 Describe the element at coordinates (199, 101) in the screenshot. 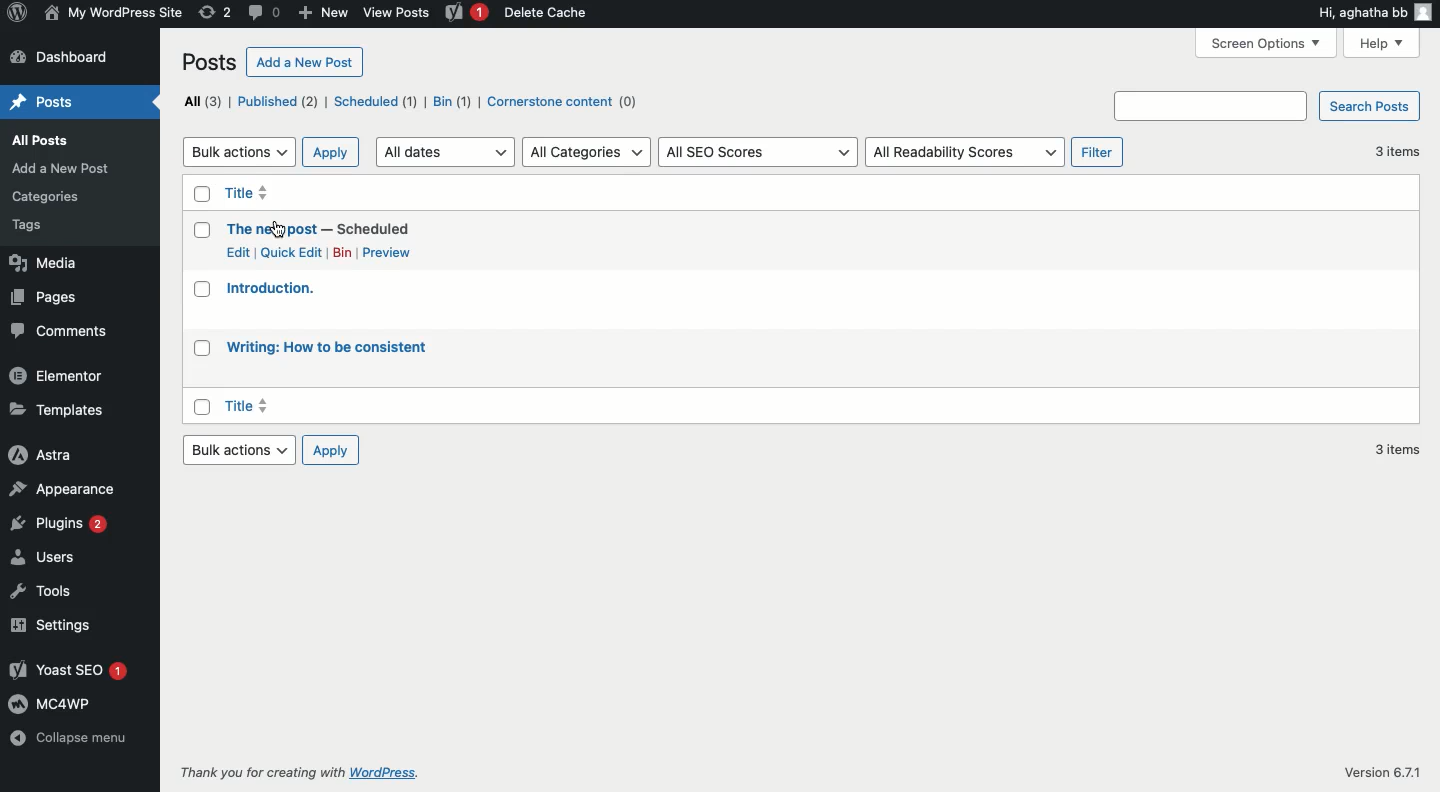

I see `All` at that location.